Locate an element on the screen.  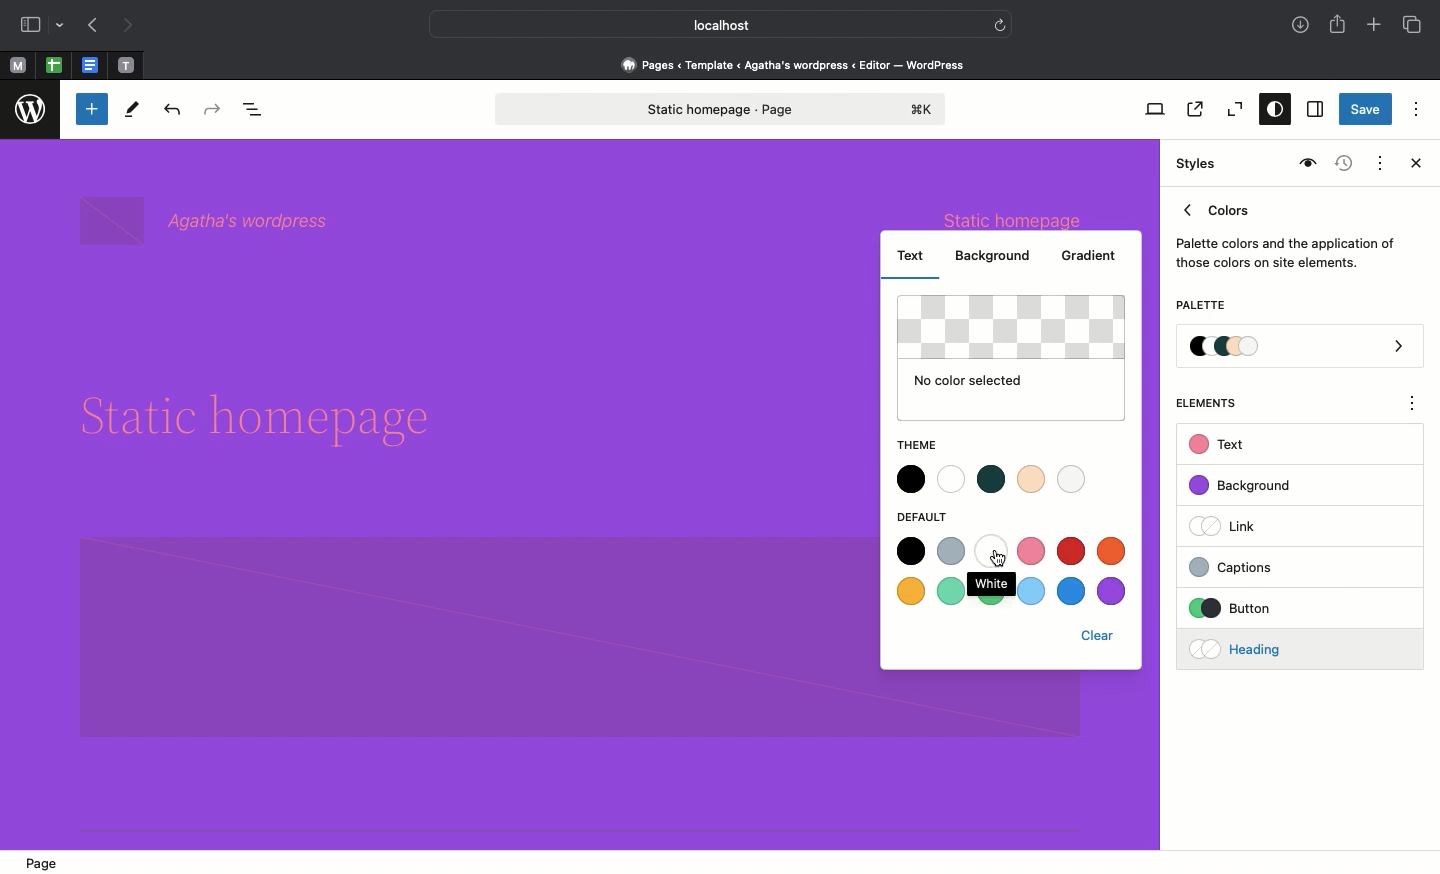
Clicking on button is located at coordinates (1270, 609).